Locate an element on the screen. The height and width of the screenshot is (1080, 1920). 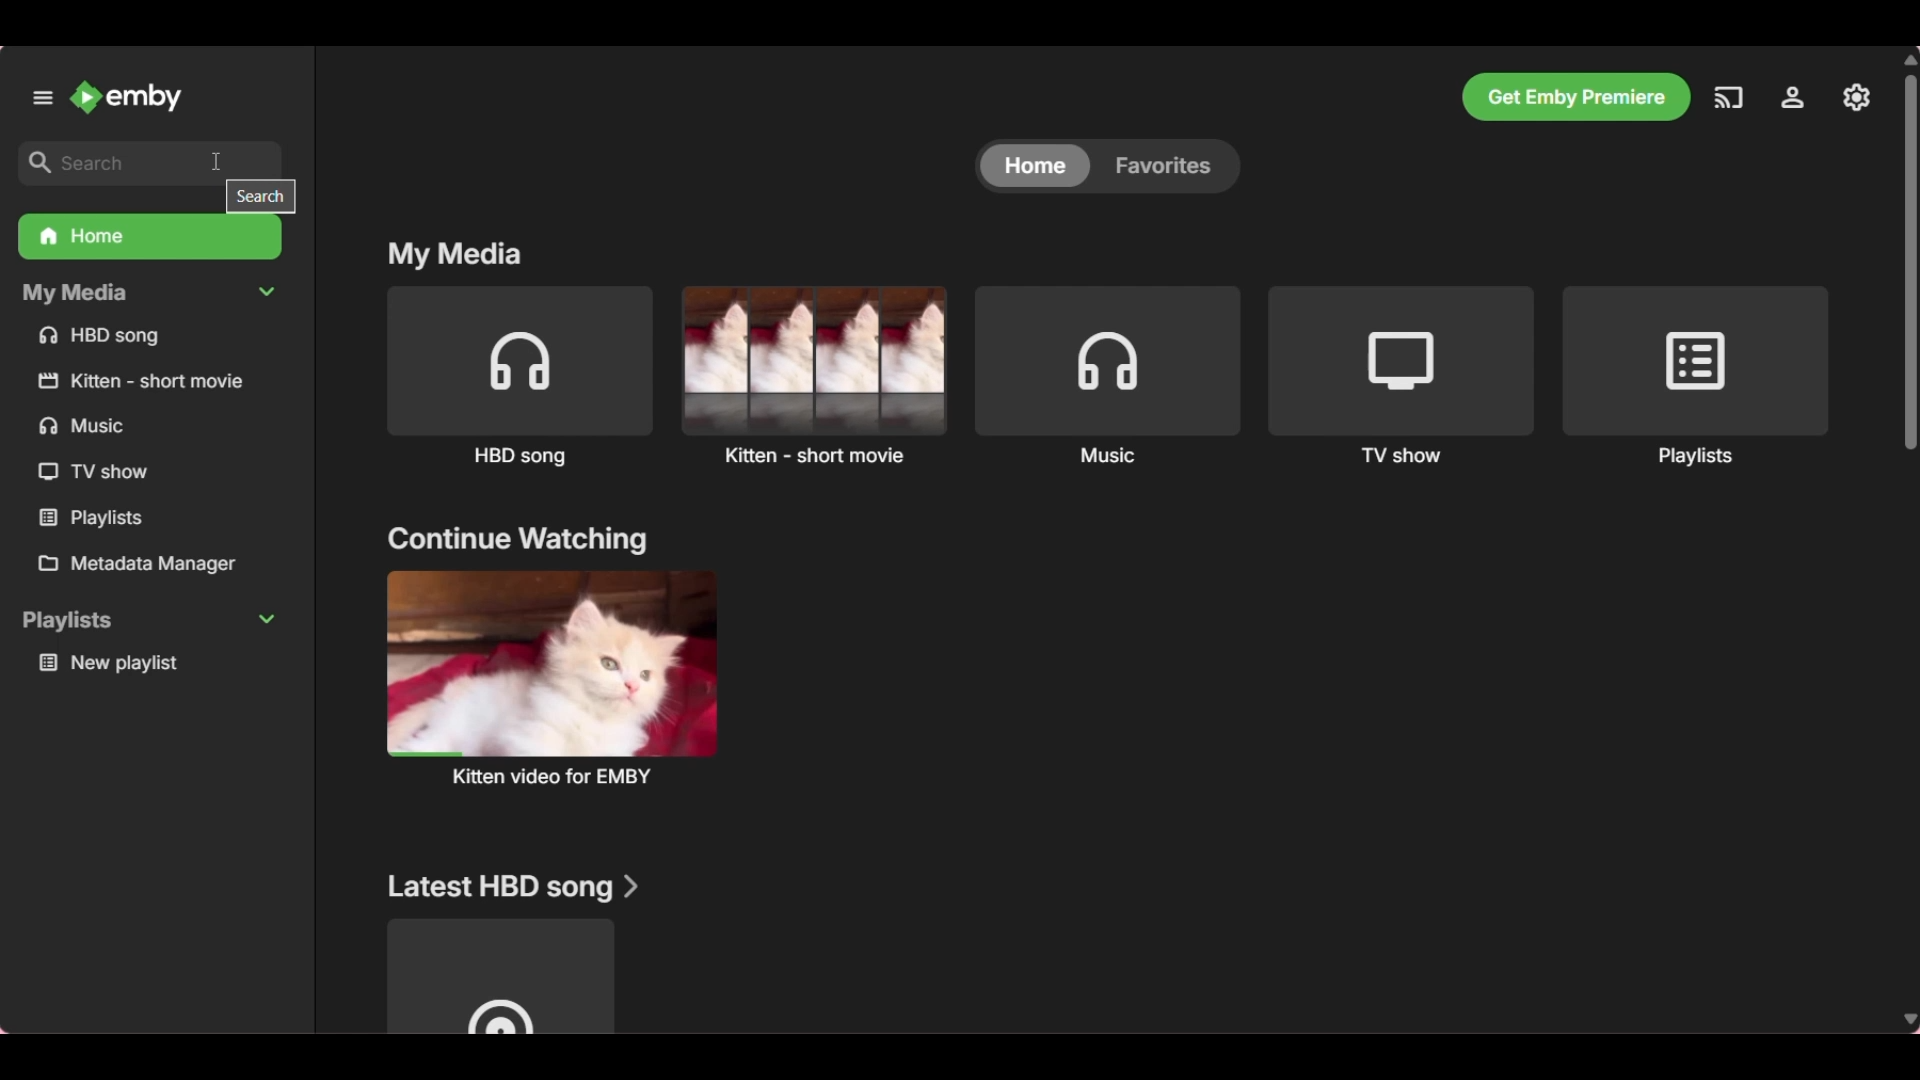
cursor is located at coordinates (218, 157).